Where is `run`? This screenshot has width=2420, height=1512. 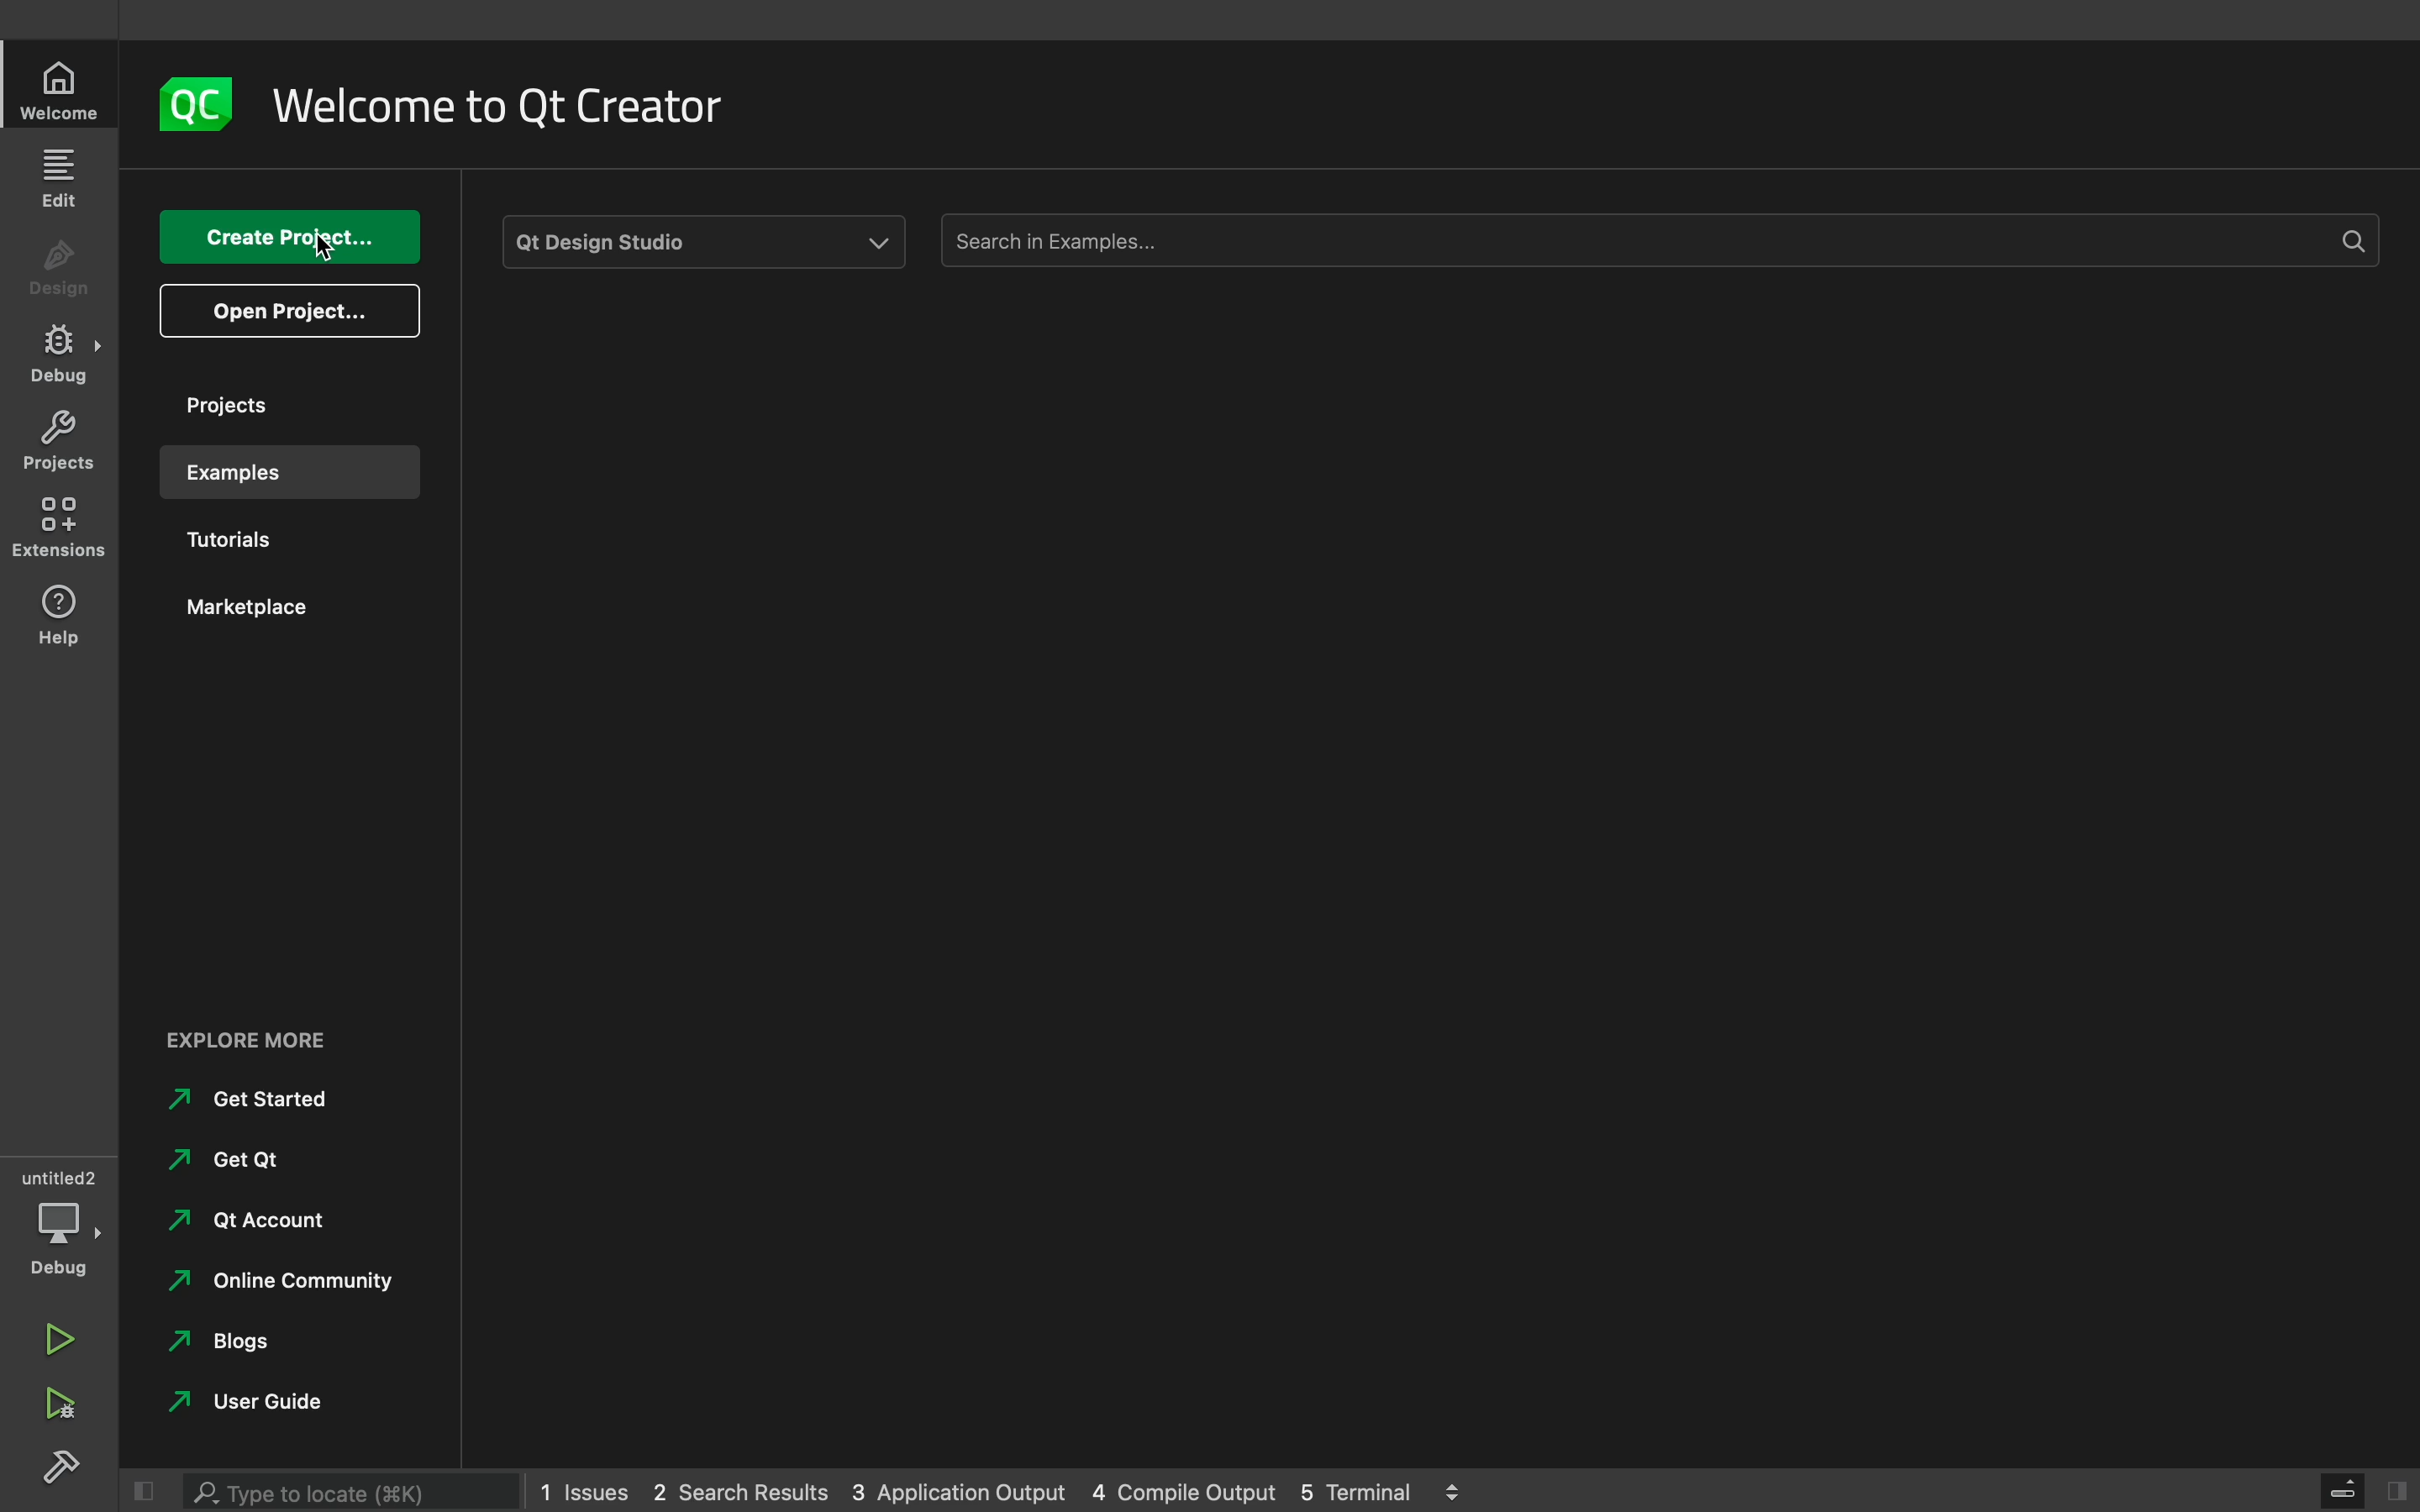 run is located at coordinates (60, 1331).